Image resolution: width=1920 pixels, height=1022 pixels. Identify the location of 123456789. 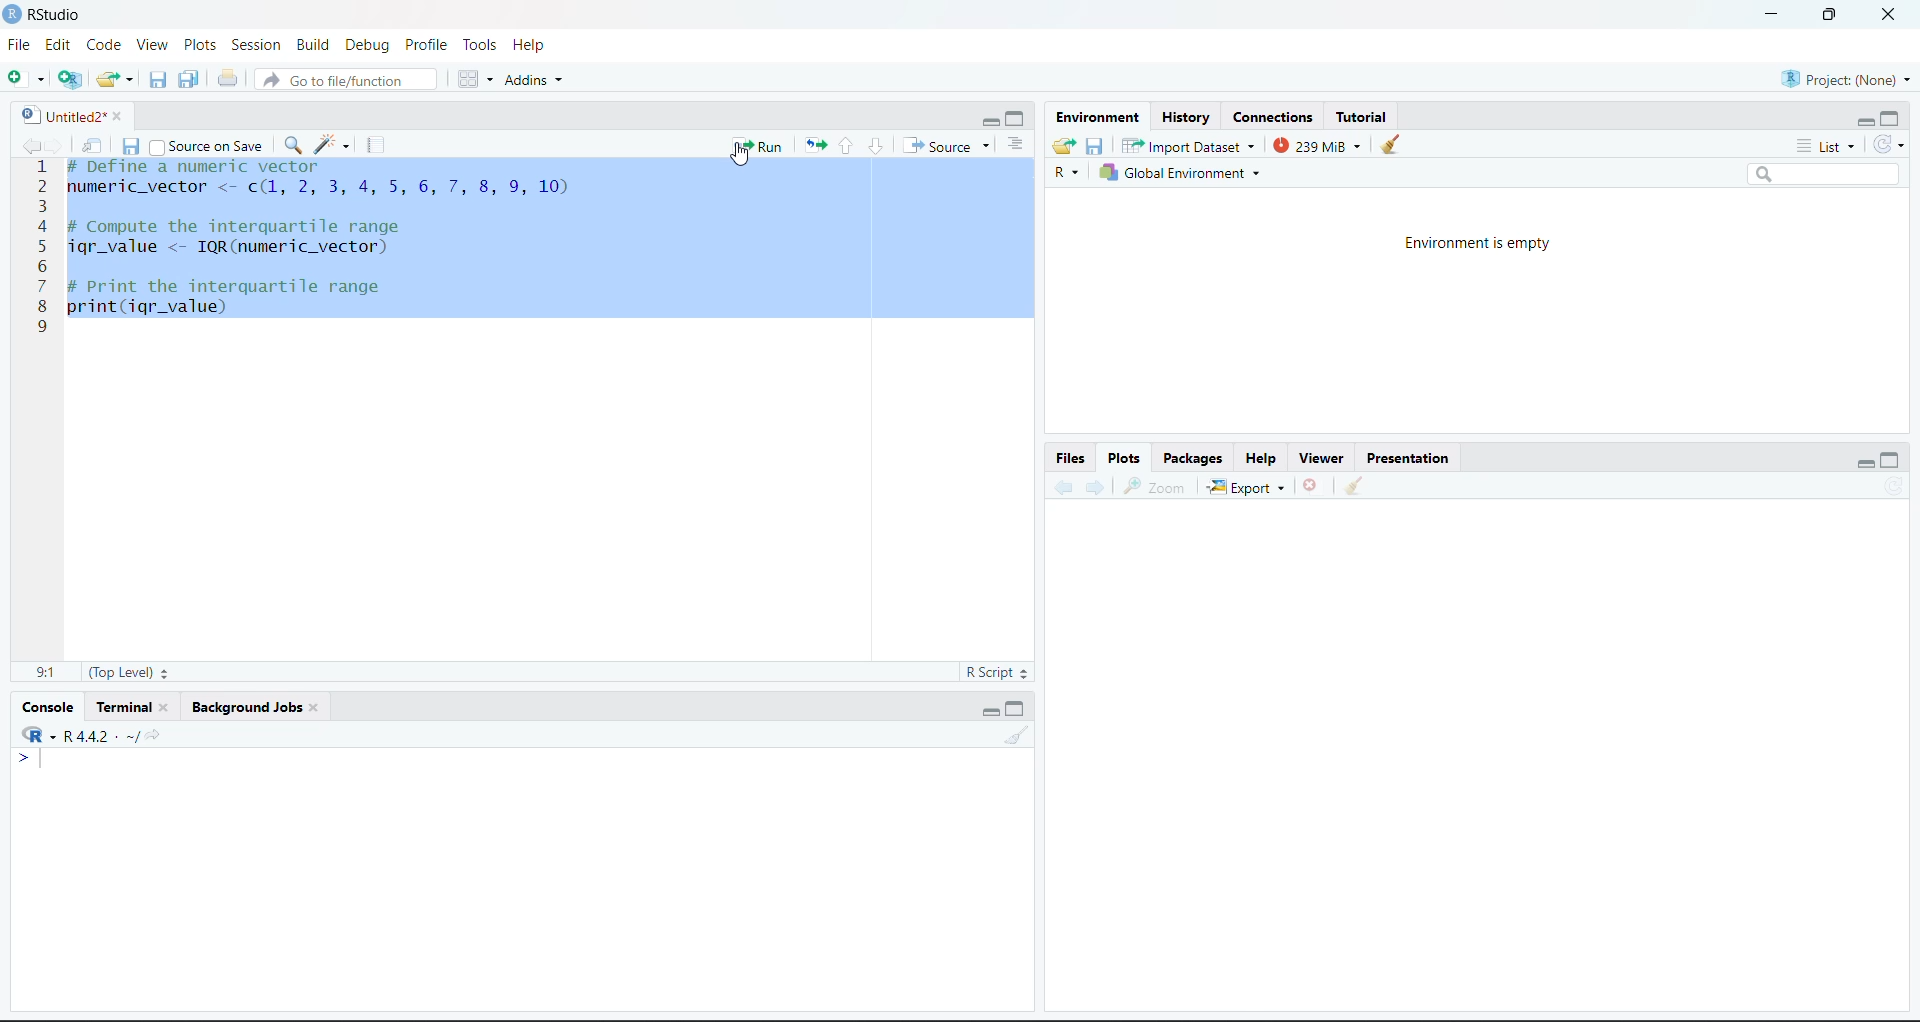
(39, 253).